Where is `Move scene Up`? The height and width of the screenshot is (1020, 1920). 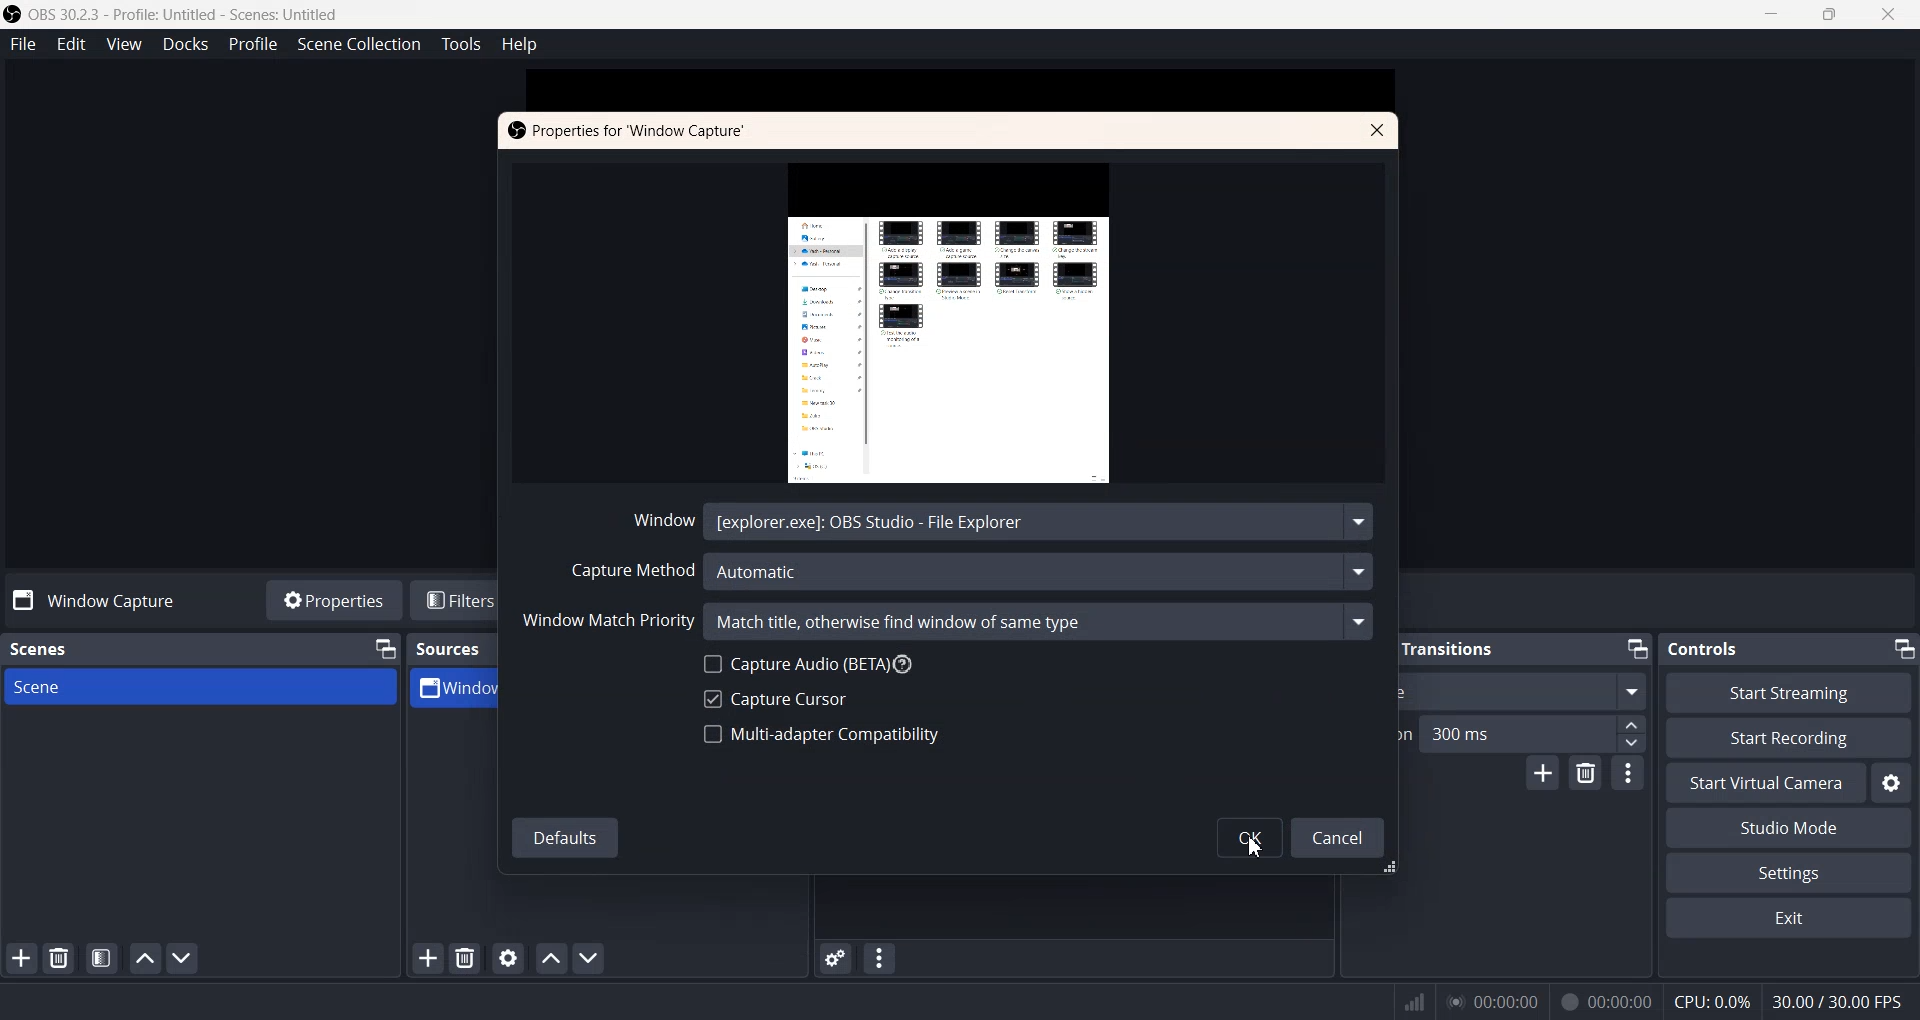 Move scene Up is located at coordinates (144, 958).